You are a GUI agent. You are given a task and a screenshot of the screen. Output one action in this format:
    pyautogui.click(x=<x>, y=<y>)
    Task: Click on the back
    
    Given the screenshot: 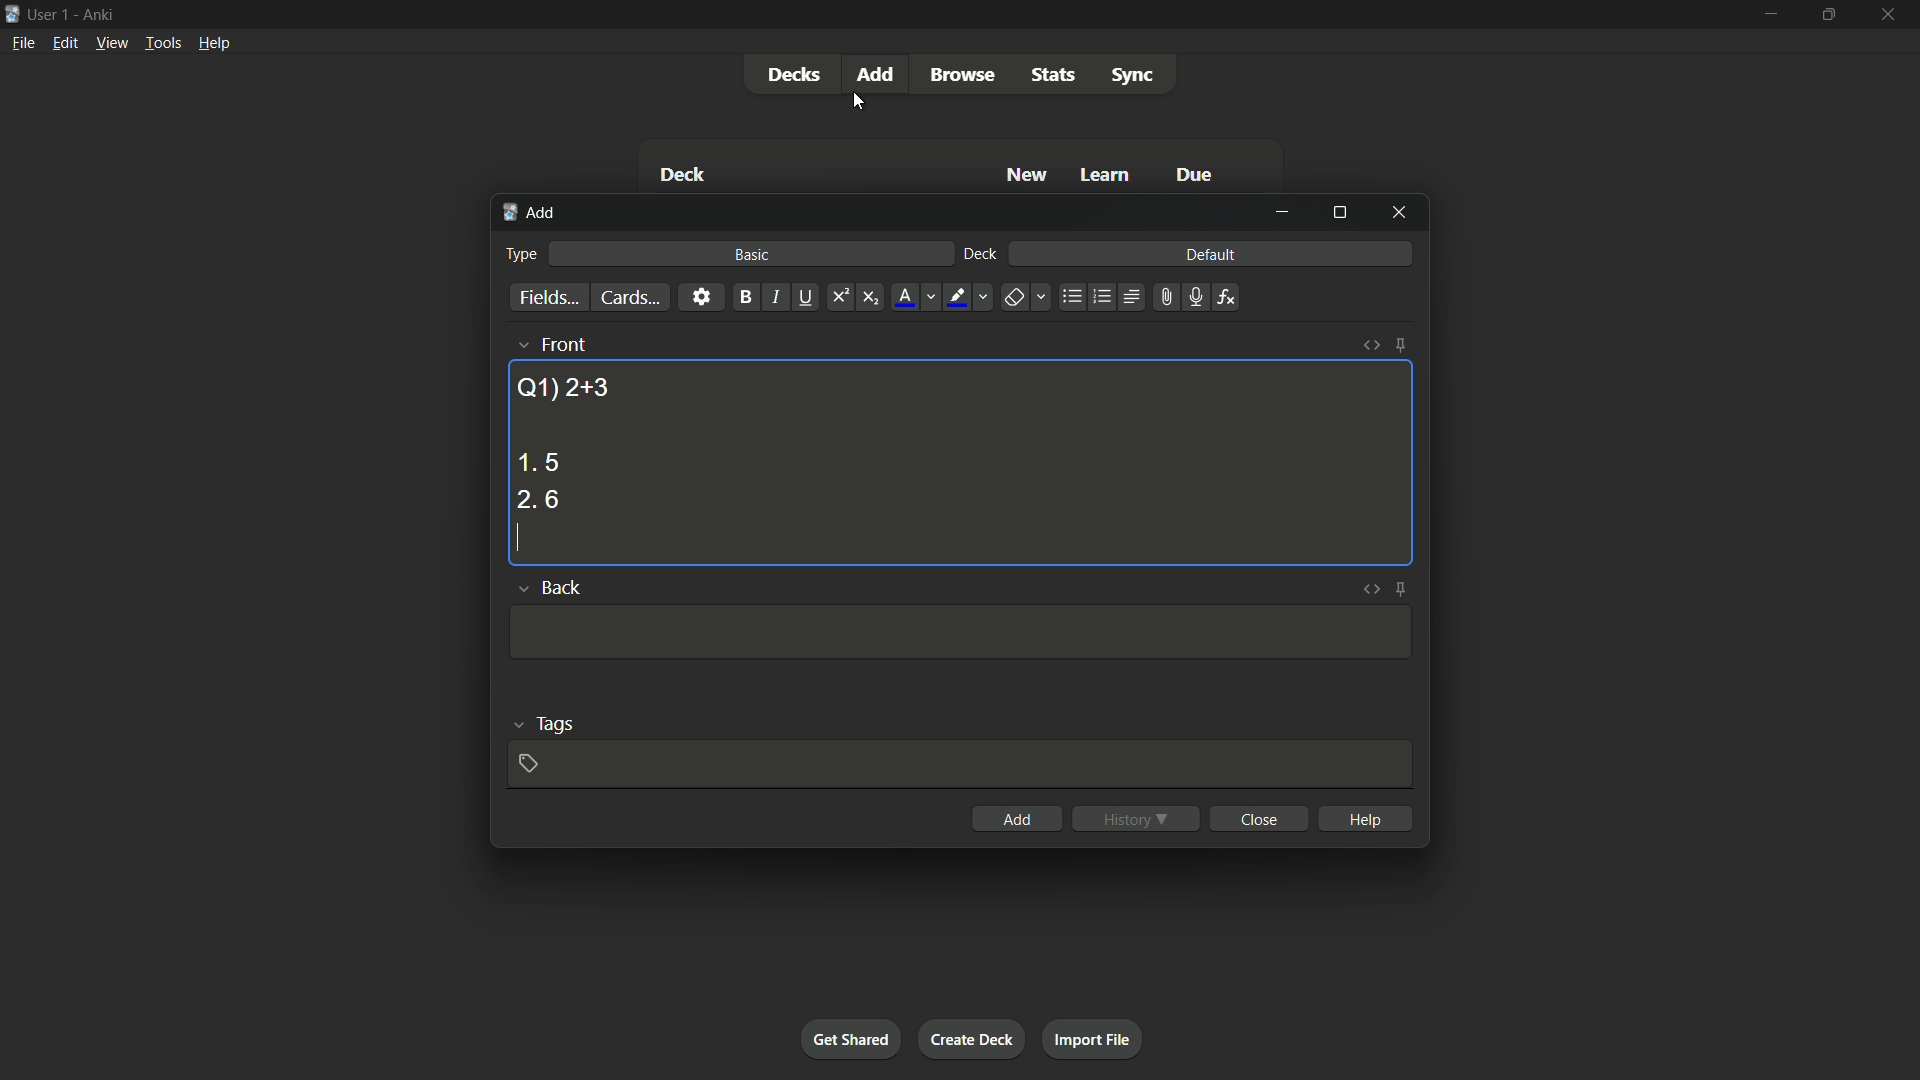 What is the action you would take?
    pyautogui.click(x=560, y=589)
    